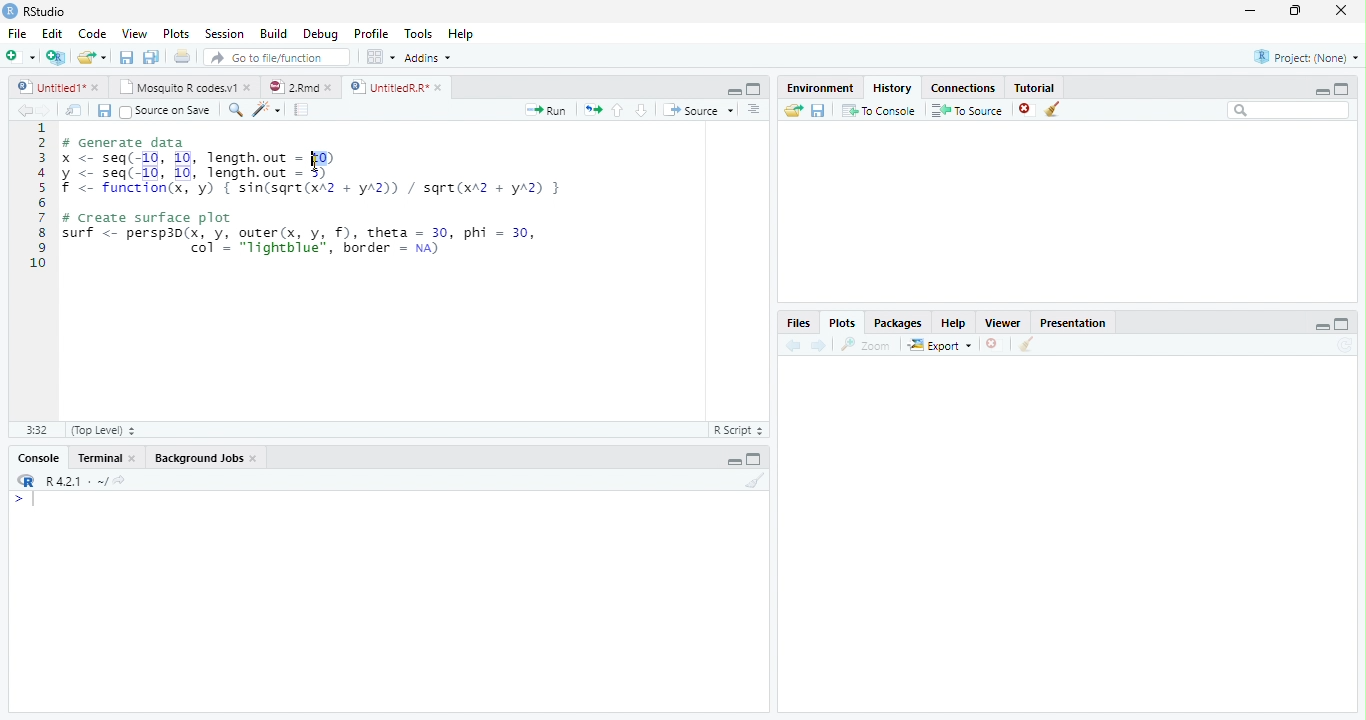 This screenshot has height=720, width=1366. I want to click on Plots, so click(843, 322).